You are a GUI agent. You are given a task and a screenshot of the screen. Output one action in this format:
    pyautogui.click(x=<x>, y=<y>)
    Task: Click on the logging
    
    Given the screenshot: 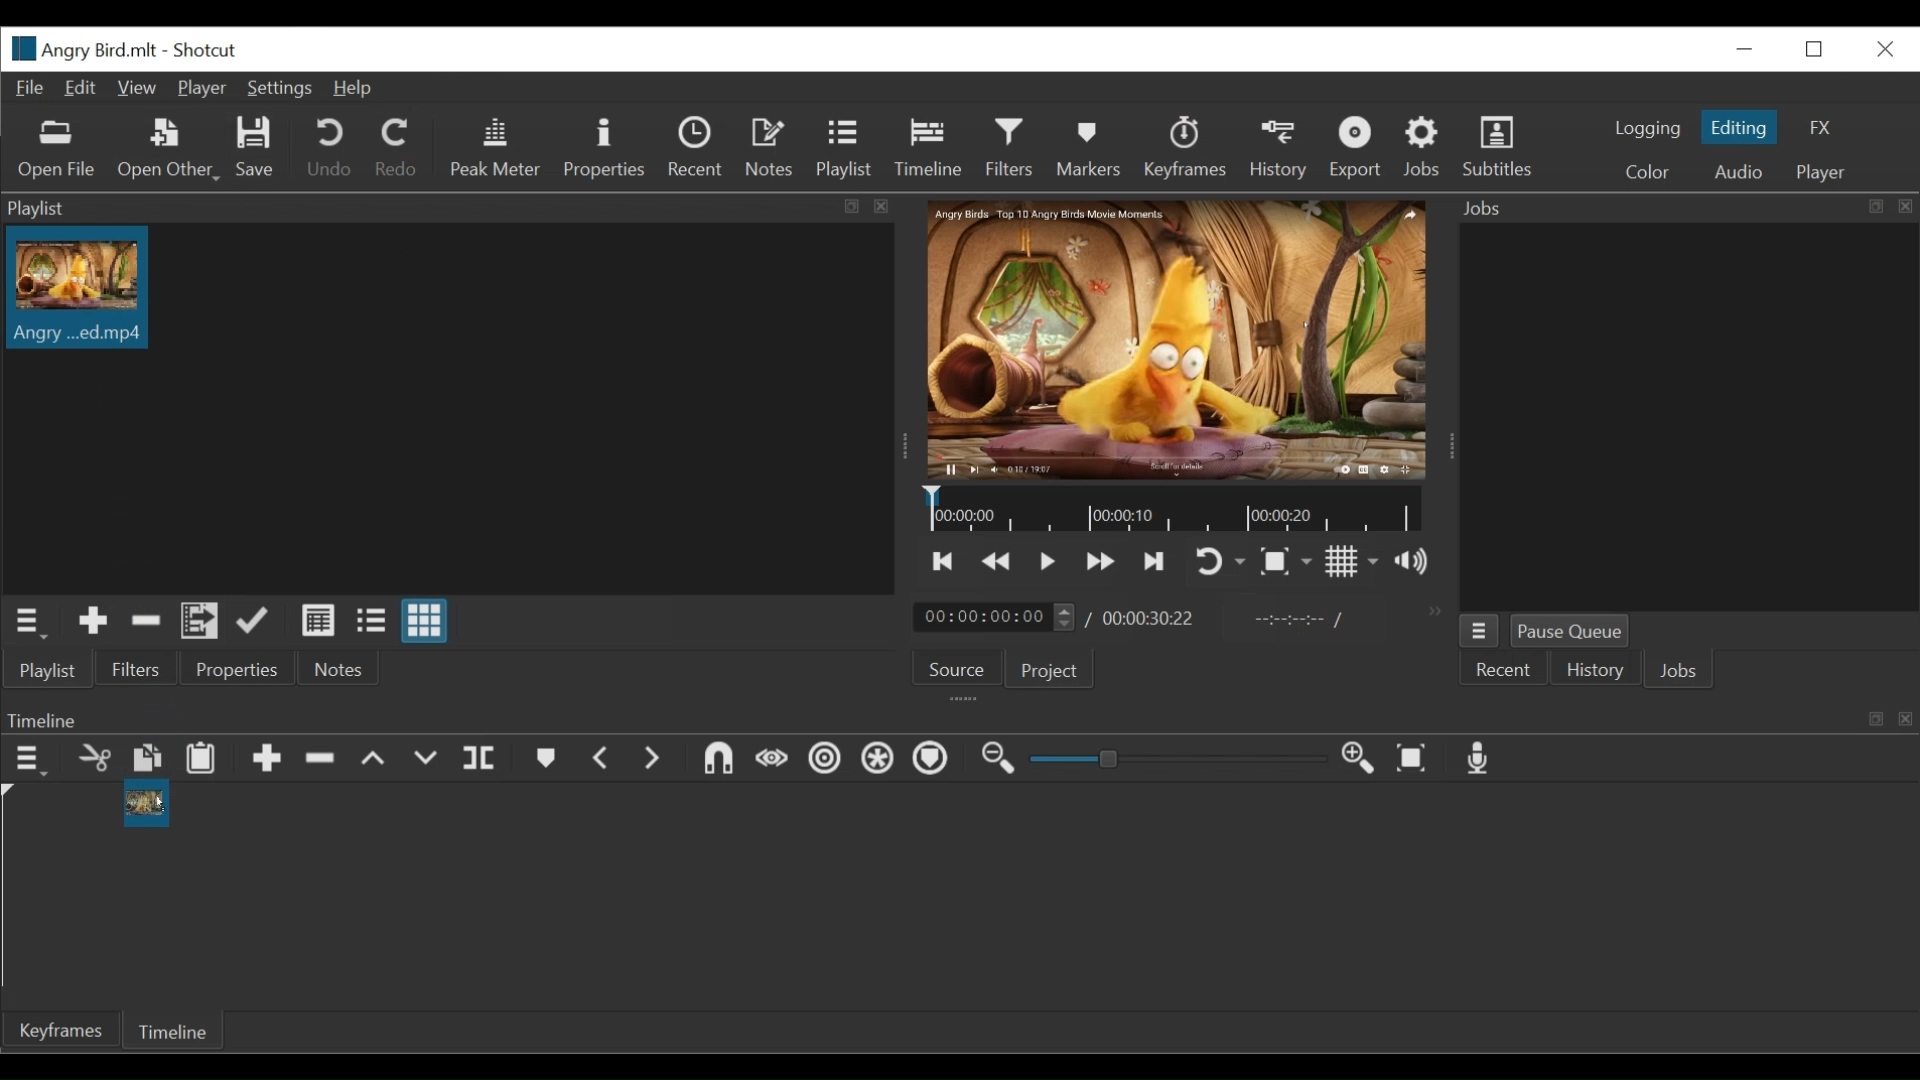 What is the action you would take?
    pyautogui.click(x=1648, y=128)
    